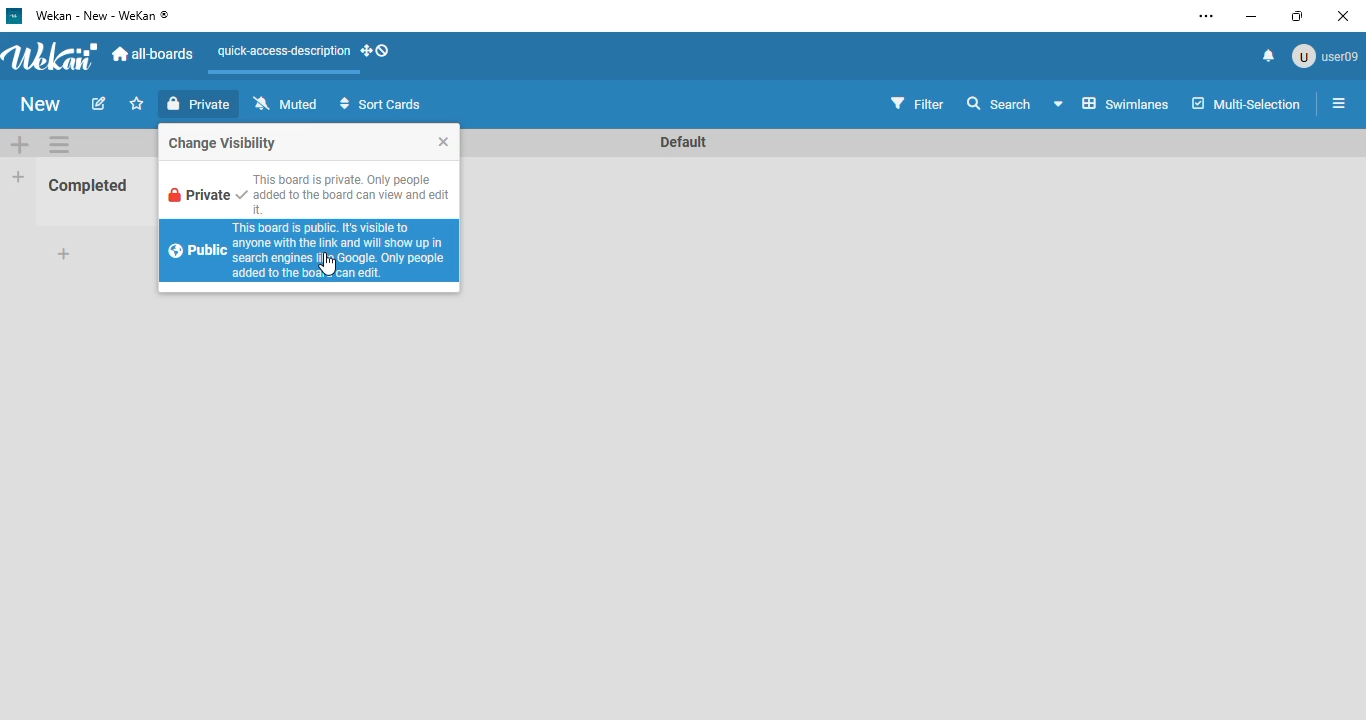  What do you see at coordinates (1298, 16) in the screenshot?
I see `maximize` at bounding box center [1298, 16].